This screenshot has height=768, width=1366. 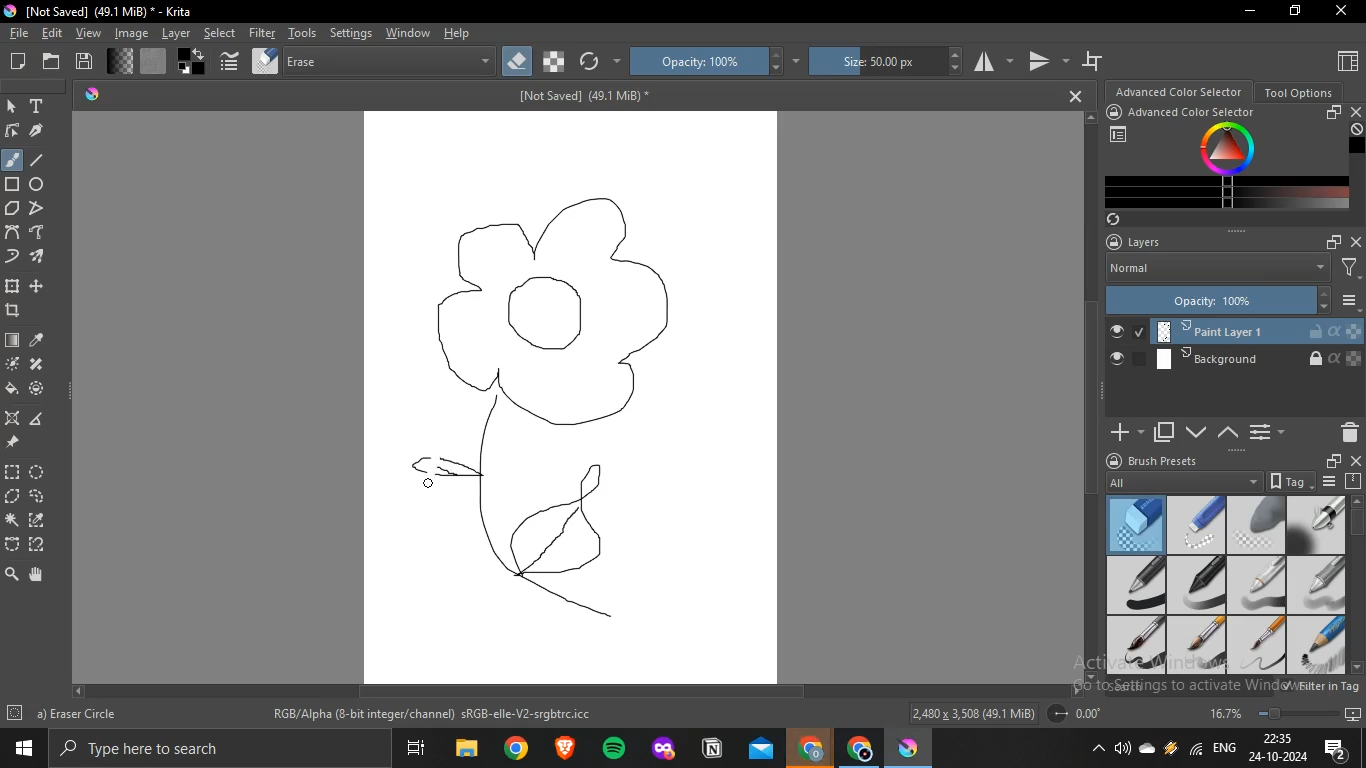 What do you see at coordinates (51, 34) in the screenshot?
I see `edit` at bounding box center [51, 34].